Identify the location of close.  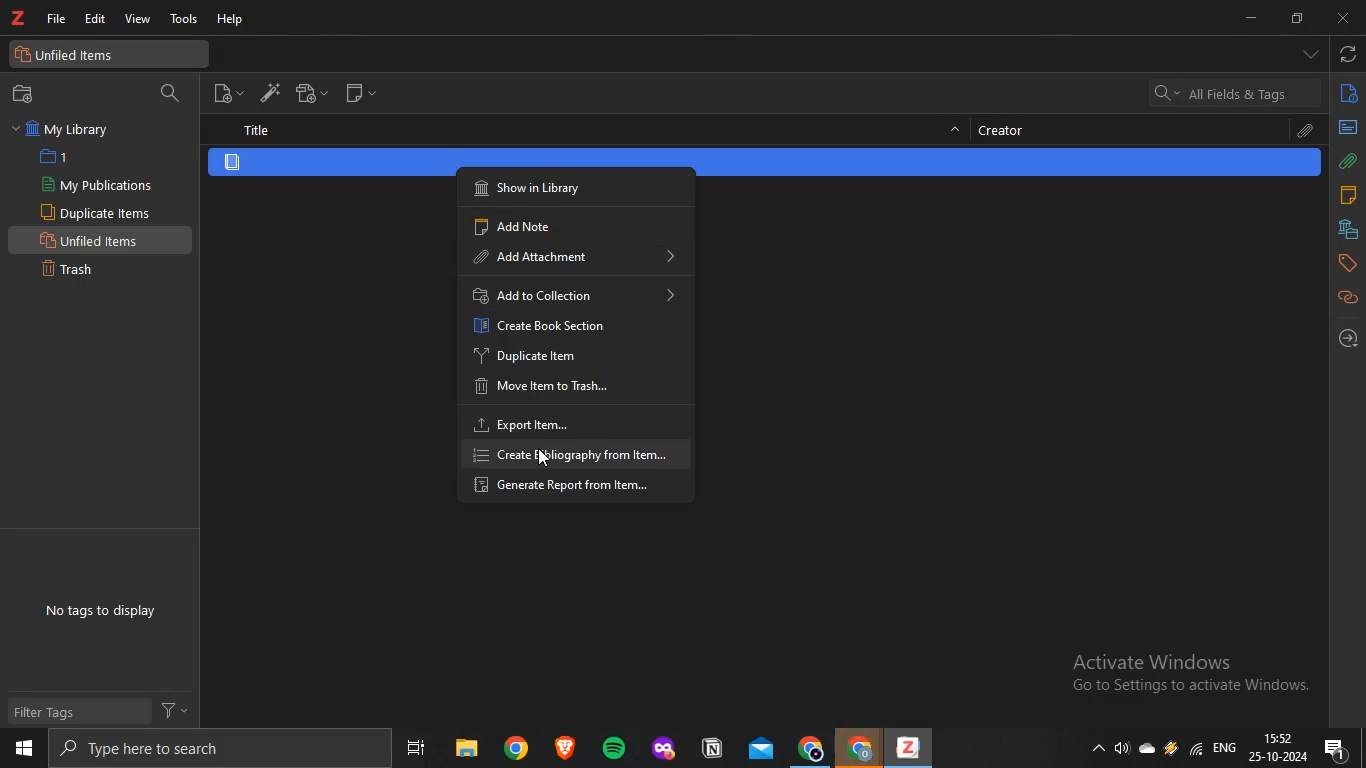
(1341, 19).